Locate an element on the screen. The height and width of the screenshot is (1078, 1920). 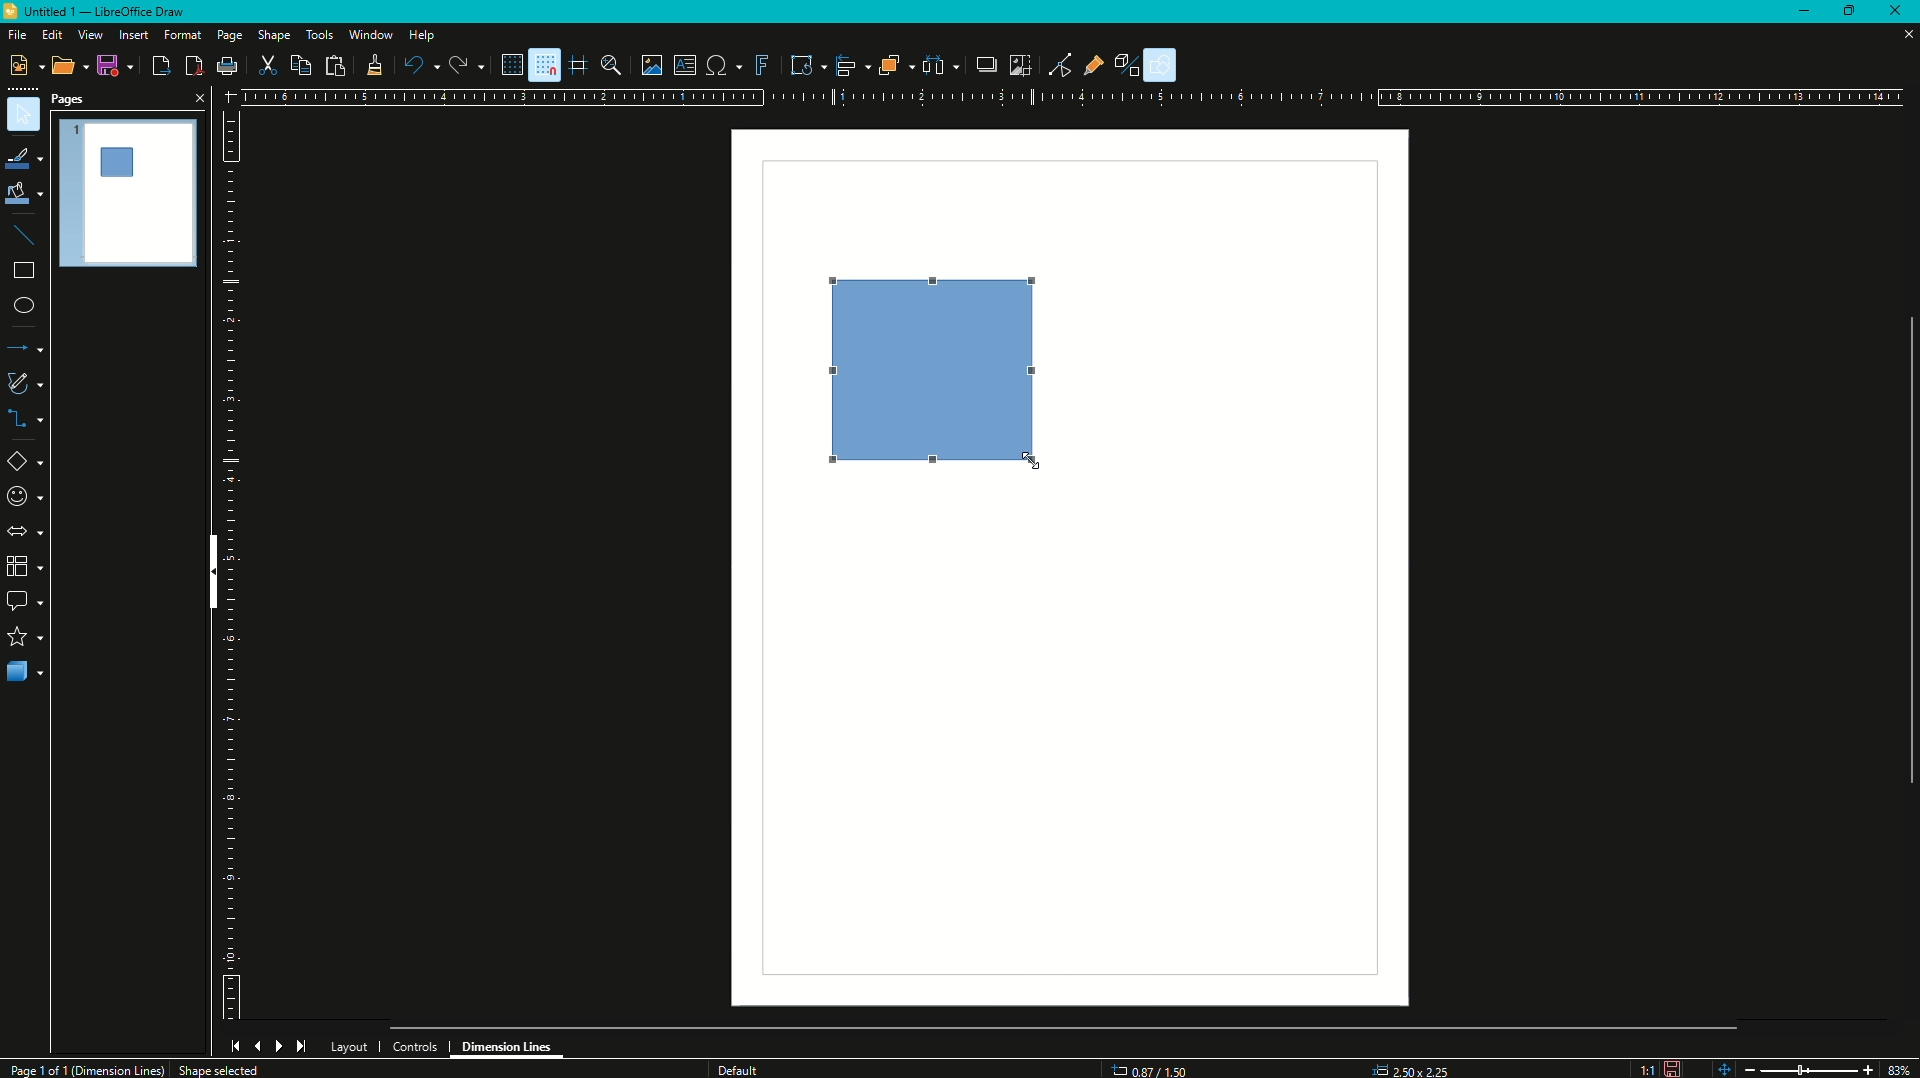
Zoom in is located at coordinates (1867, 1069).